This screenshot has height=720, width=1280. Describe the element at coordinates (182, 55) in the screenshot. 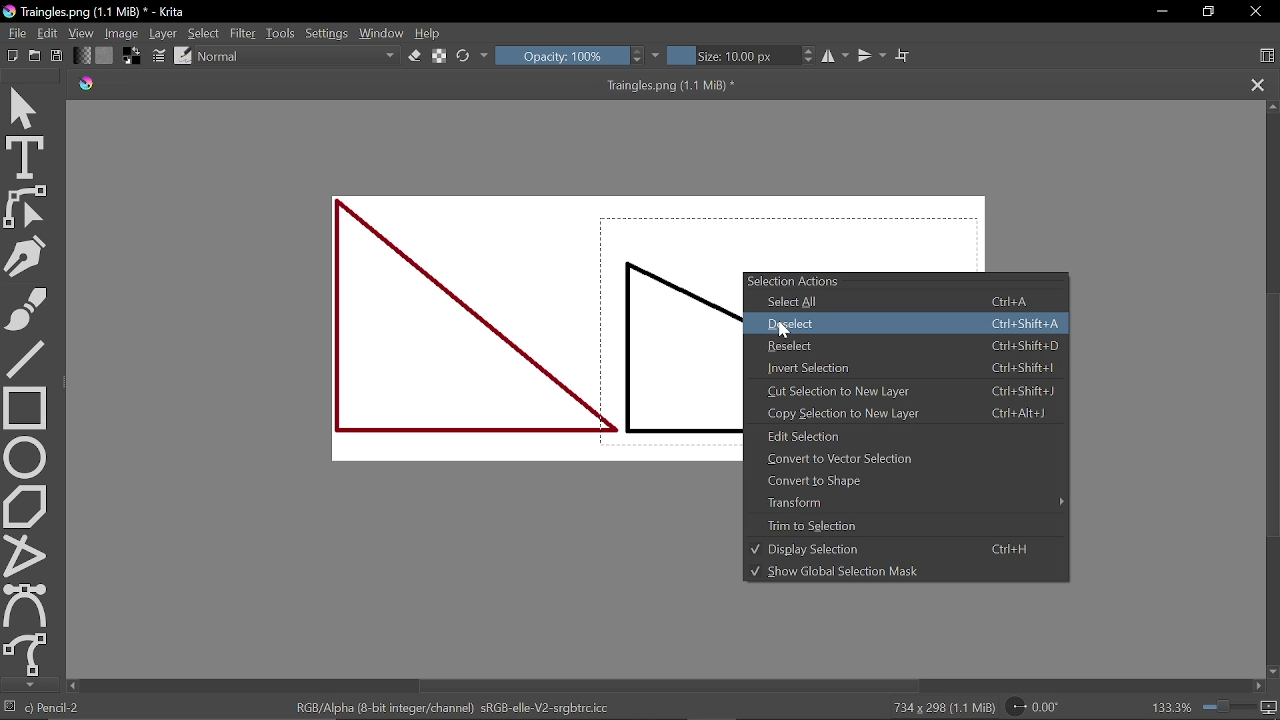

I see `Edit brush preset` at that location.